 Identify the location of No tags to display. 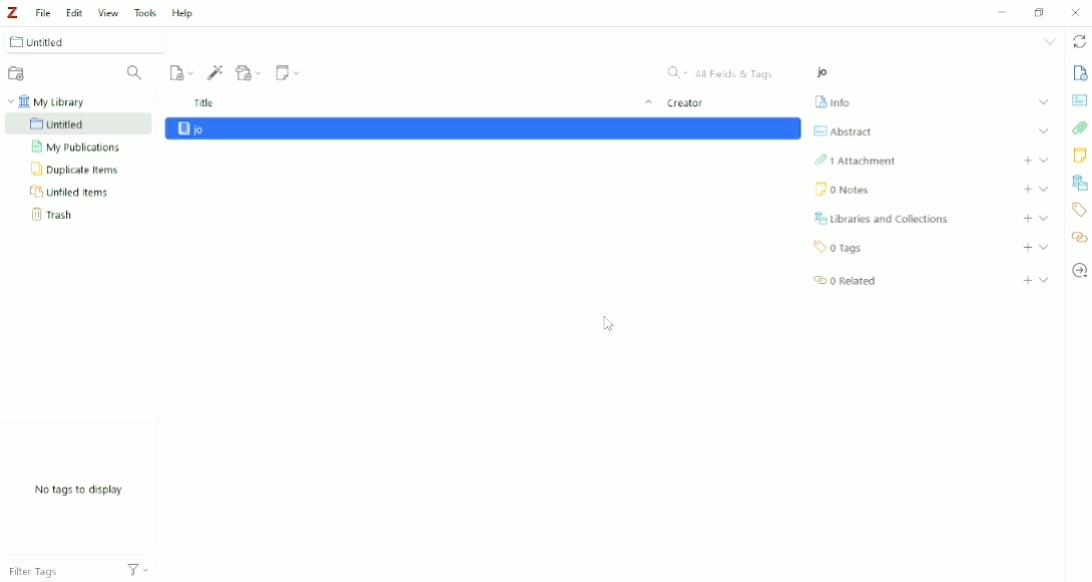
(78, 490).